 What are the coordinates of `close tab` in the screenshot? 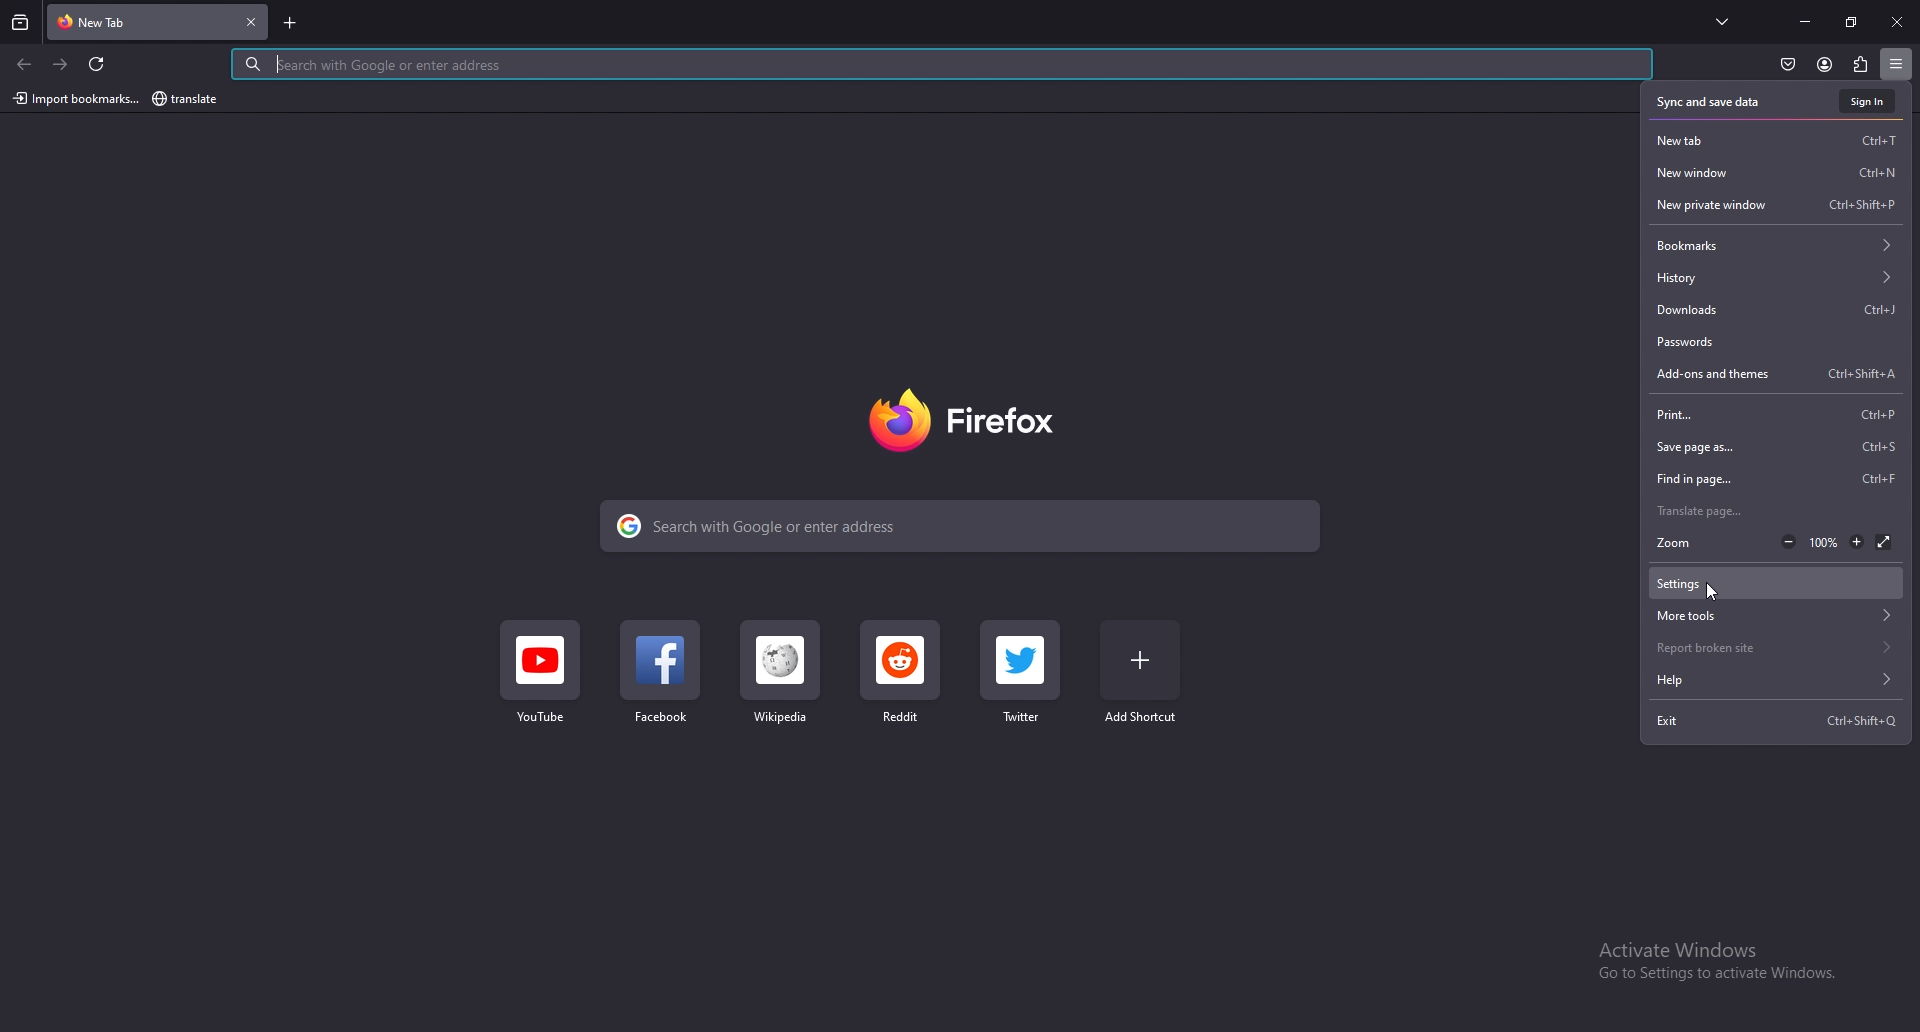 It's located at (254, 21).